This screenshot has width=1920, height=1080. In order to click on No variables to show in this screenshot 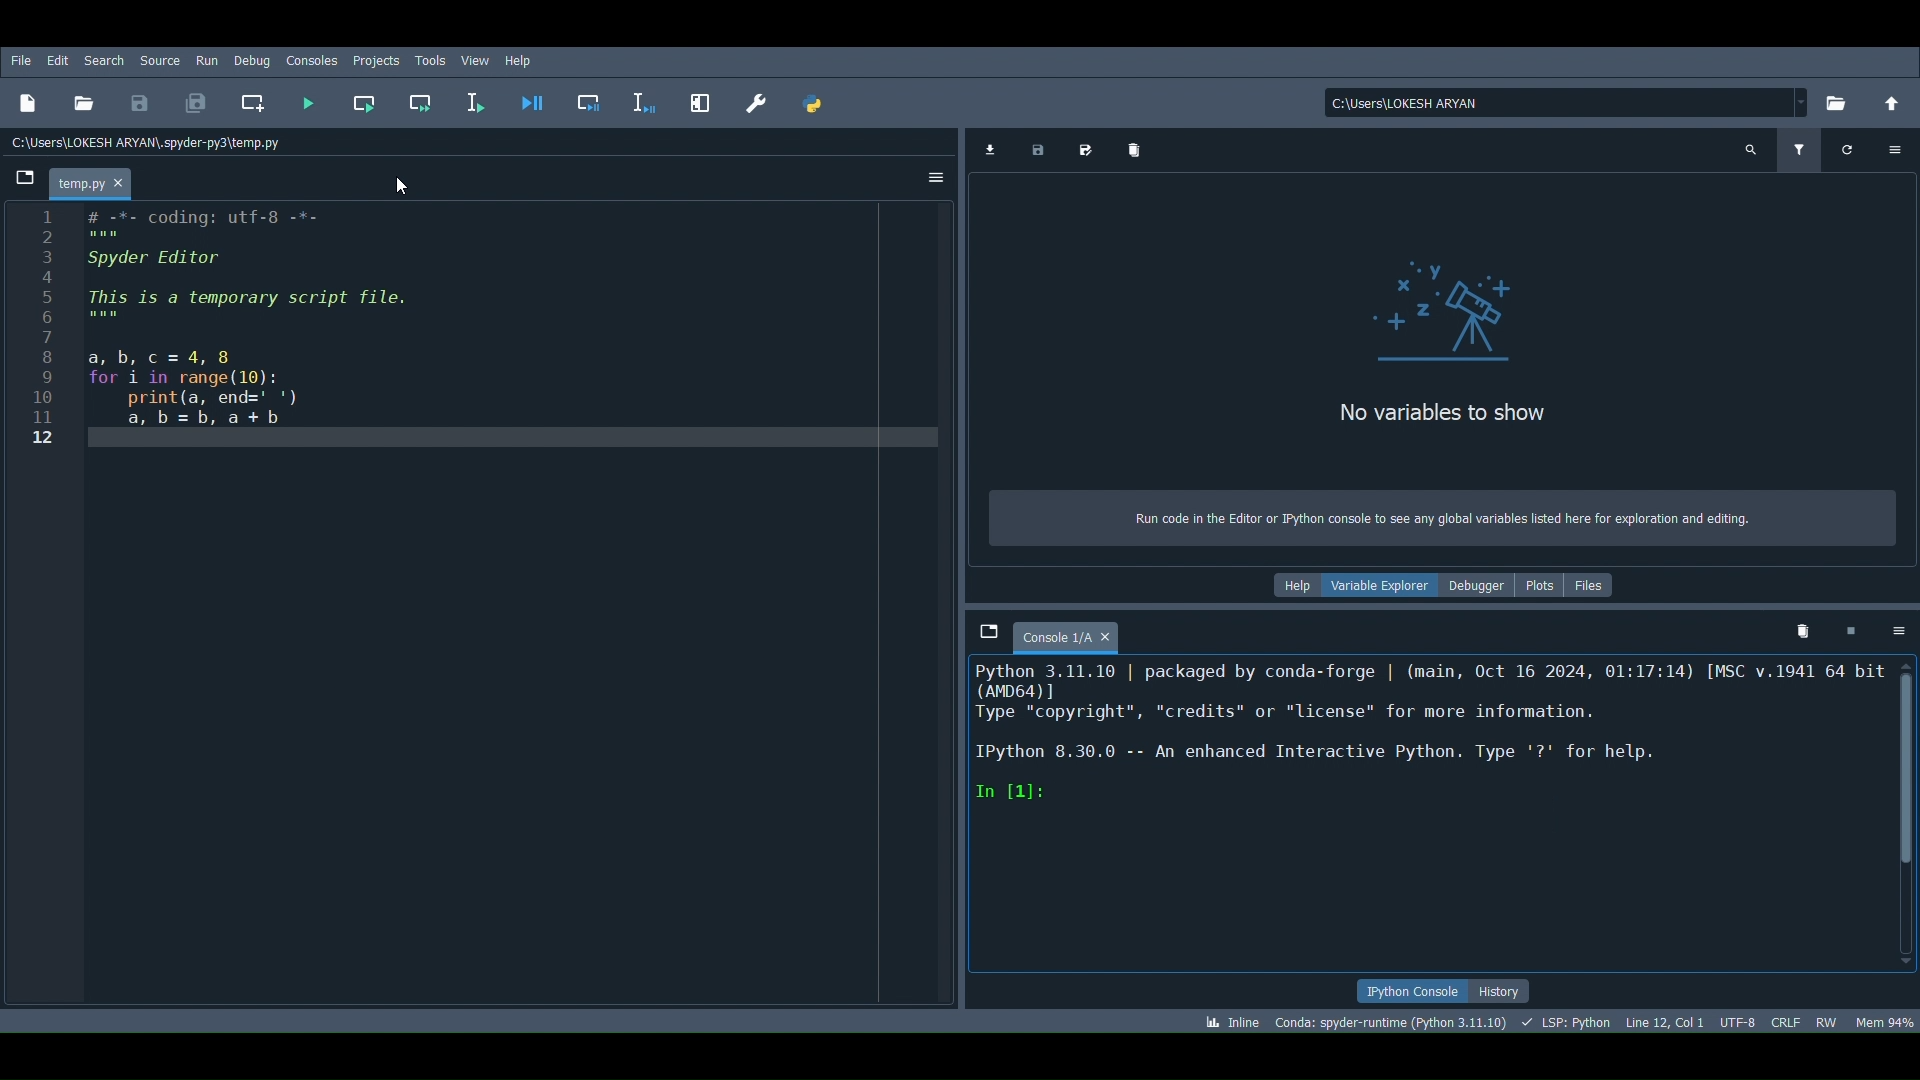, I will do `click(1440, 416)`.